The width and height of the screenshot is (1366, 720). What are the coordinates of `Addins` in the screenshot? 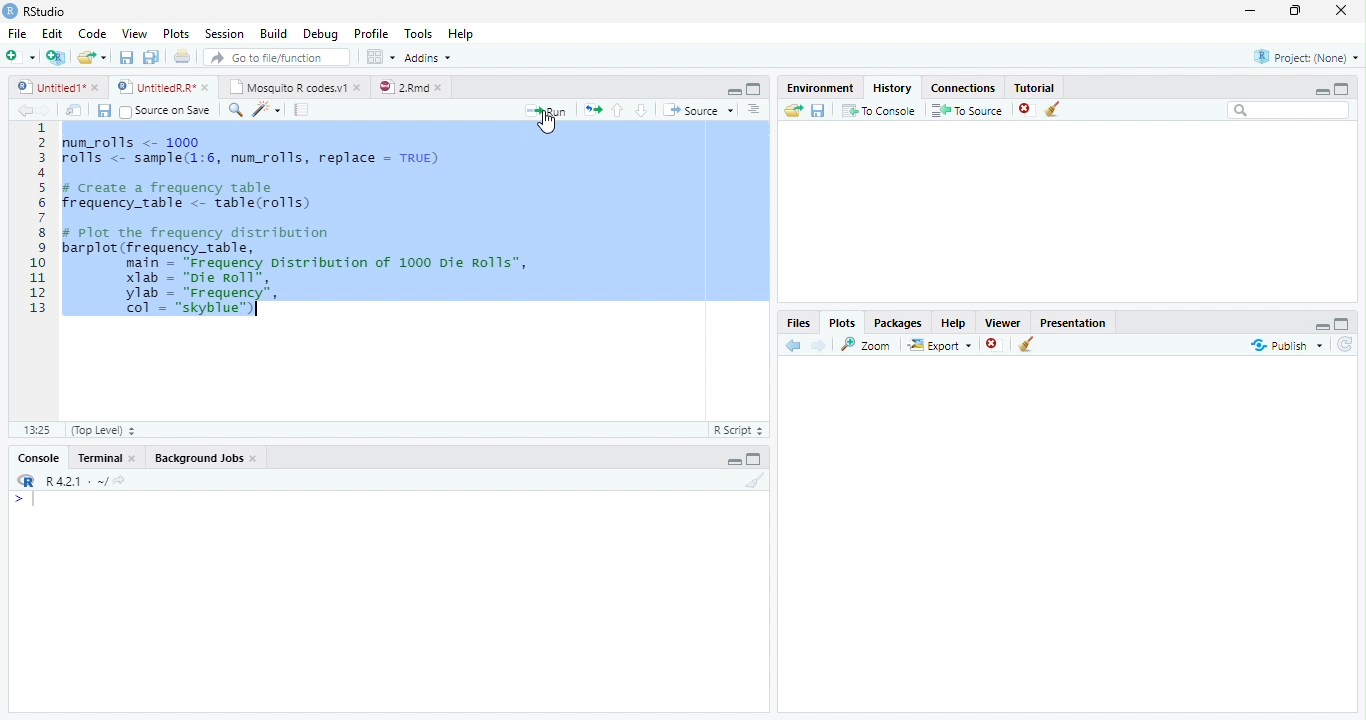 It's located at (431, 56).